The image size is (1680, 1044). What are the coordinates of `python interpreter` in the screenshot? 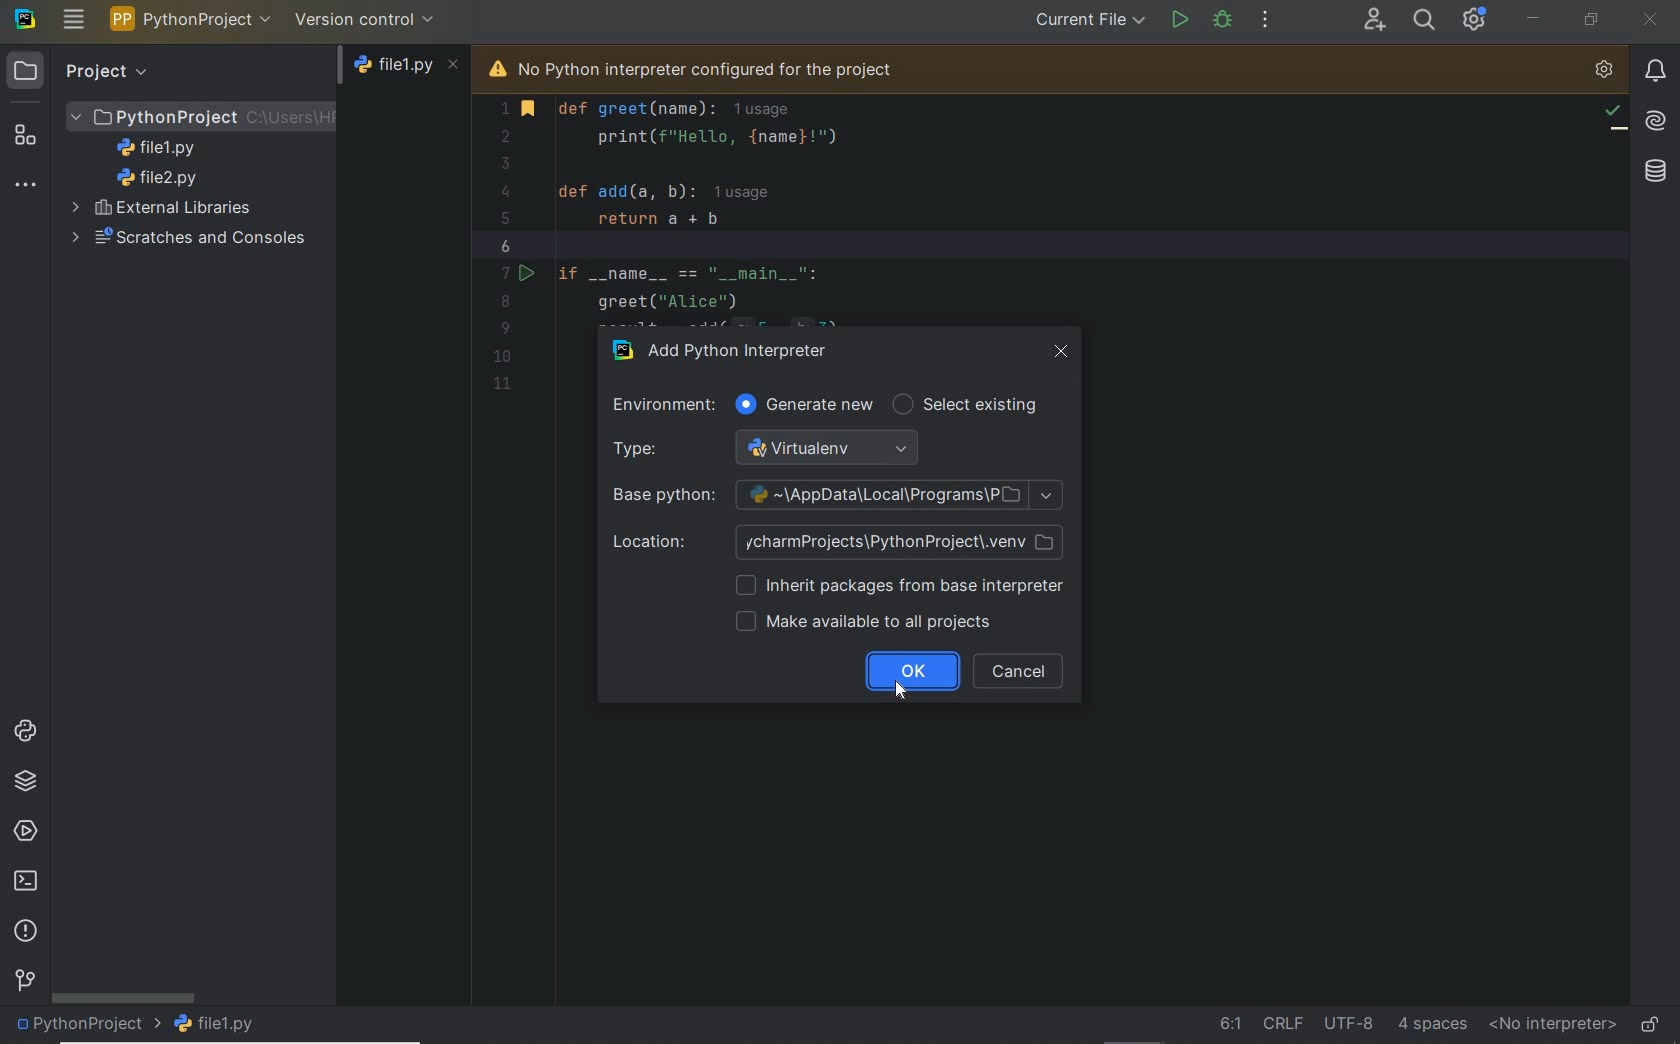 It's located at (1604, 71).